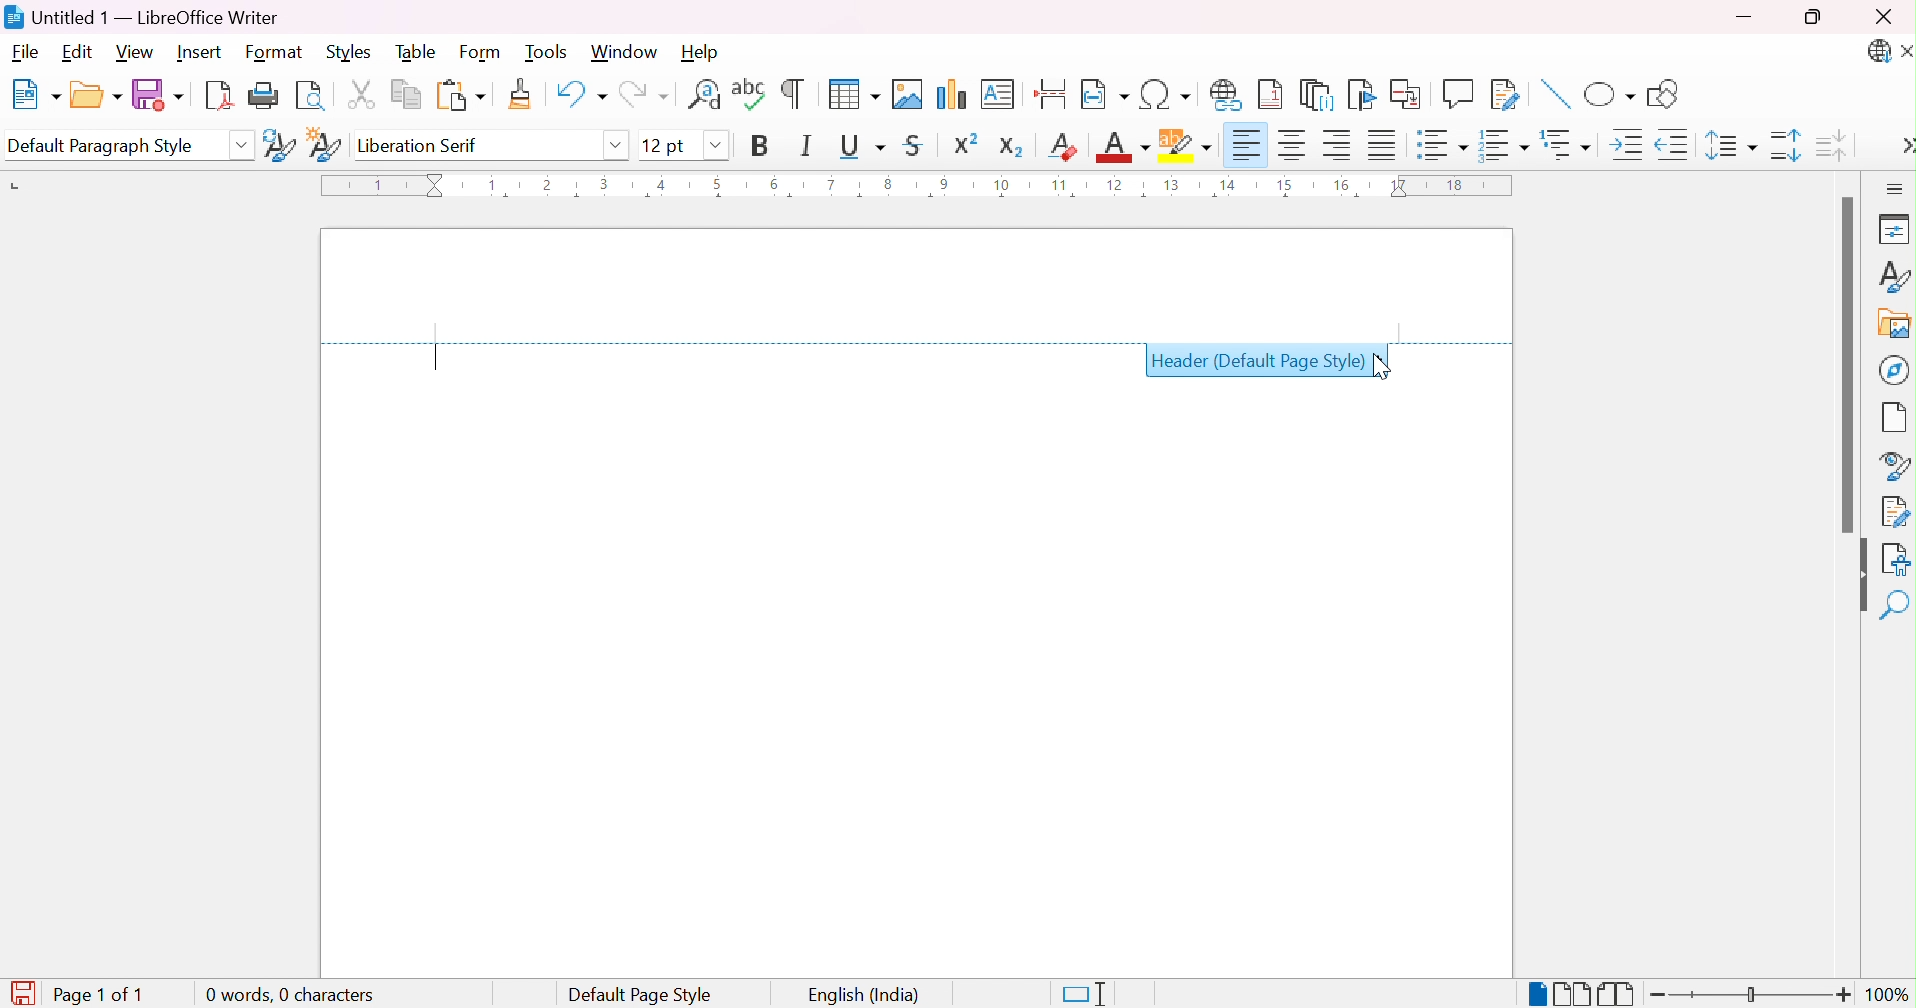  I want to click on Close, so click(1904, 51).